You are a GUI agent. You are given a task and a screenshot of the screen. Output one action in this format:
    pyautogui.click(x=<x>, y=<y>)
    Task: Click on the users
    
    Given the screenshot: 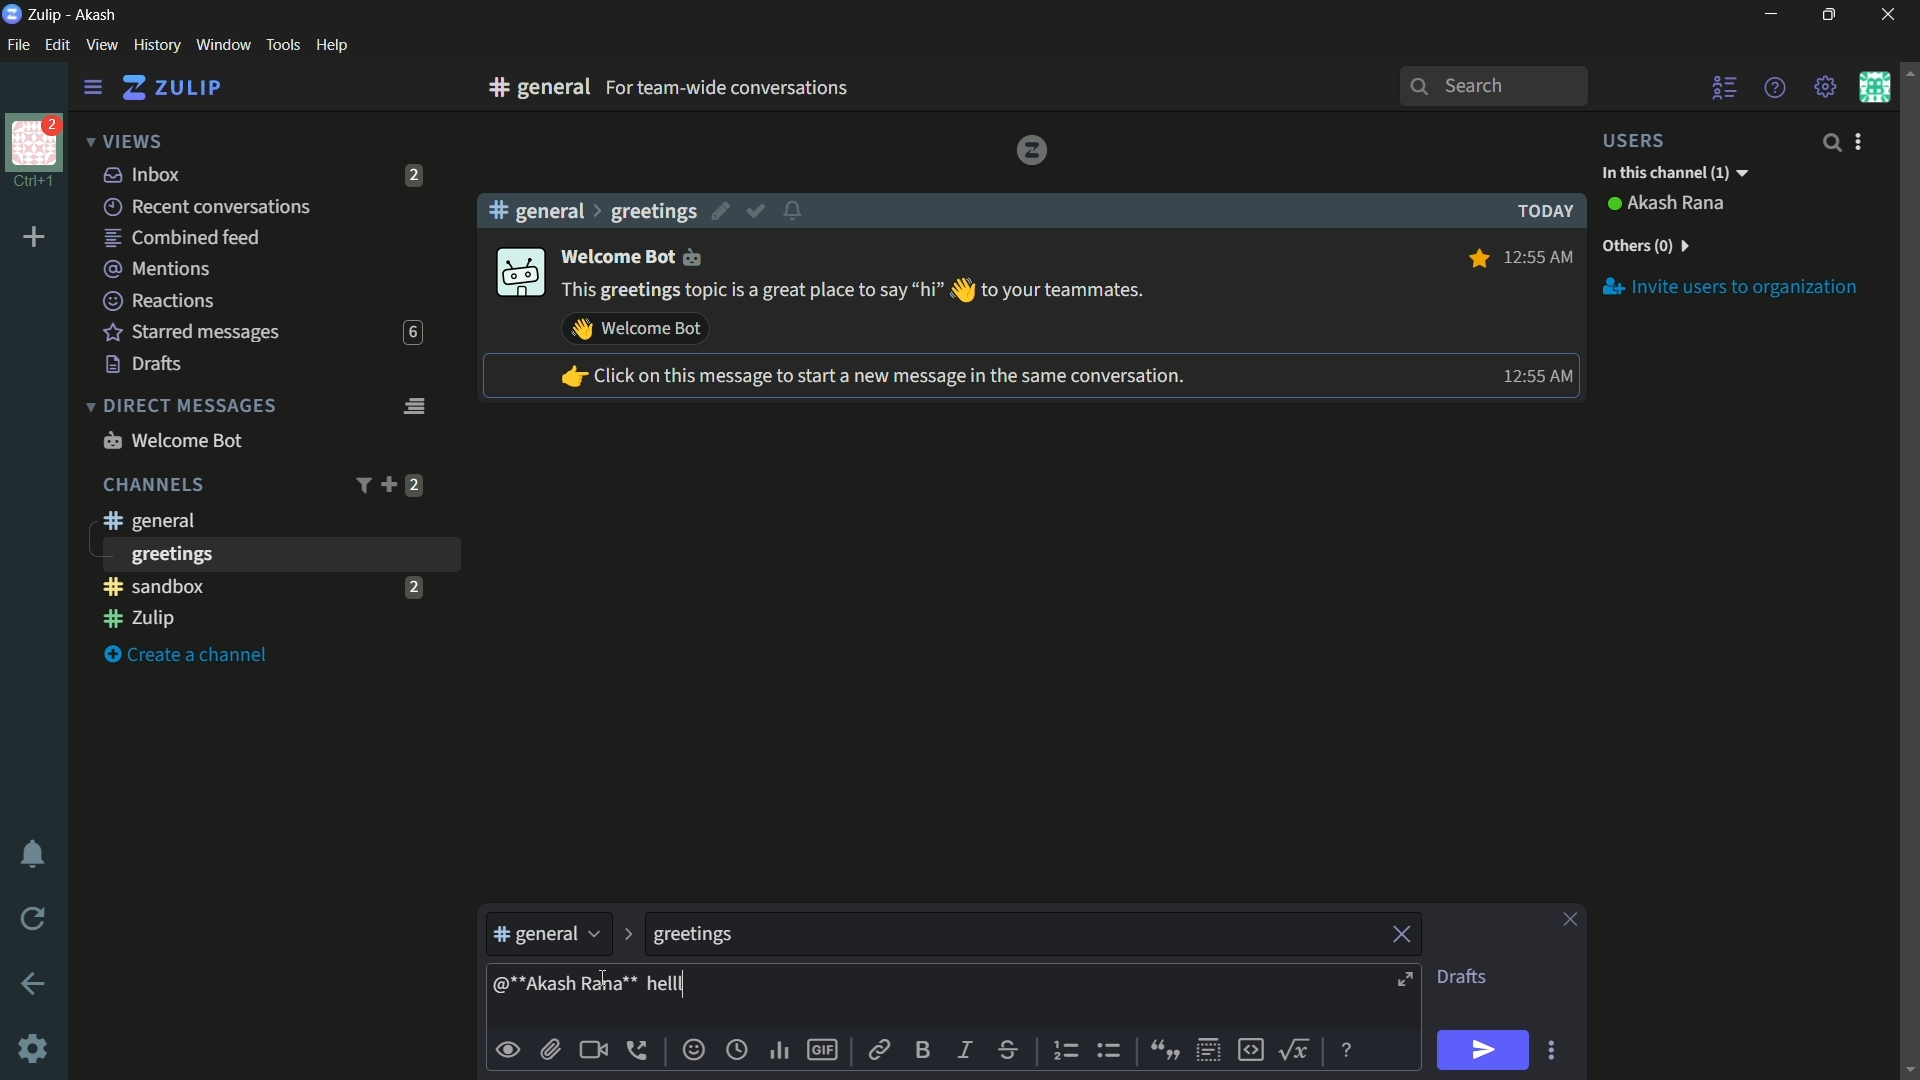 What is the action you would take?
    pyautogui.click(x=1646, y=140)
    